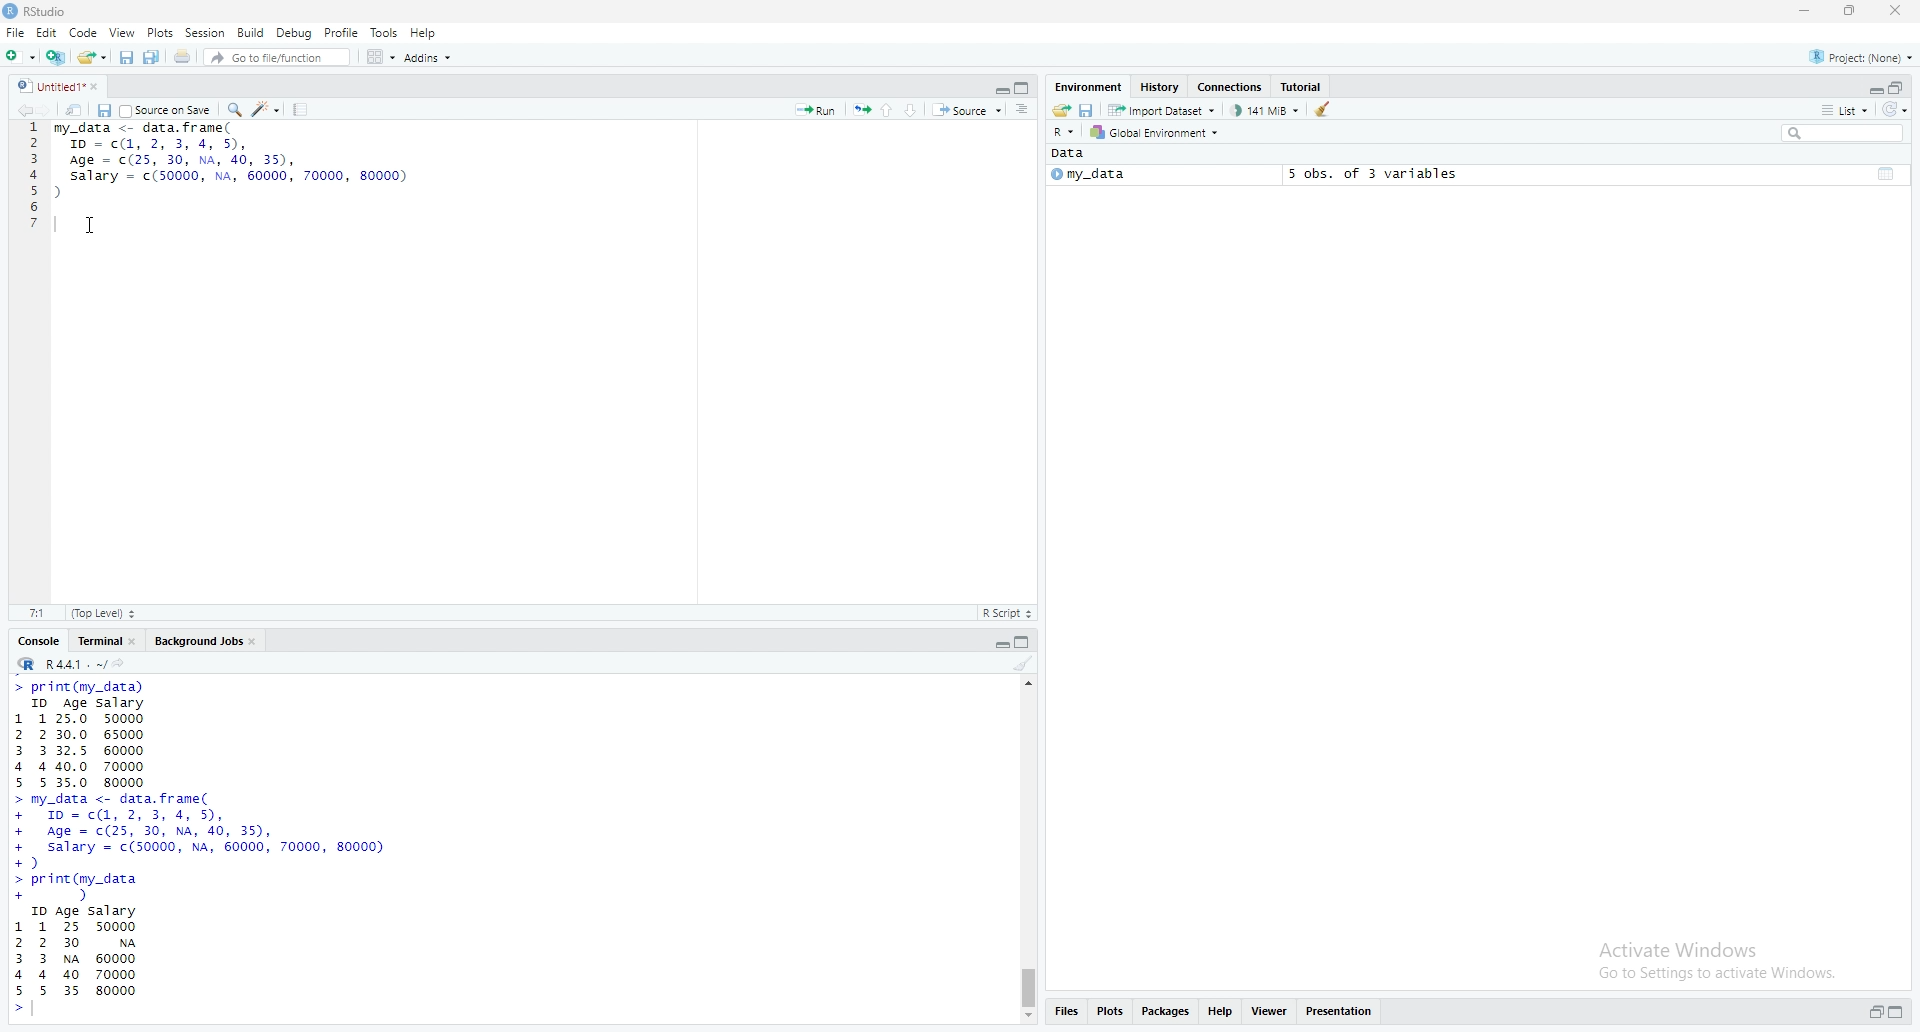 This screenshot has height=1032, width=1920. What do you see at coordinates (61, 665) in the screenshot?
I see `R 4.4.1` at bounding box center [61, 665].